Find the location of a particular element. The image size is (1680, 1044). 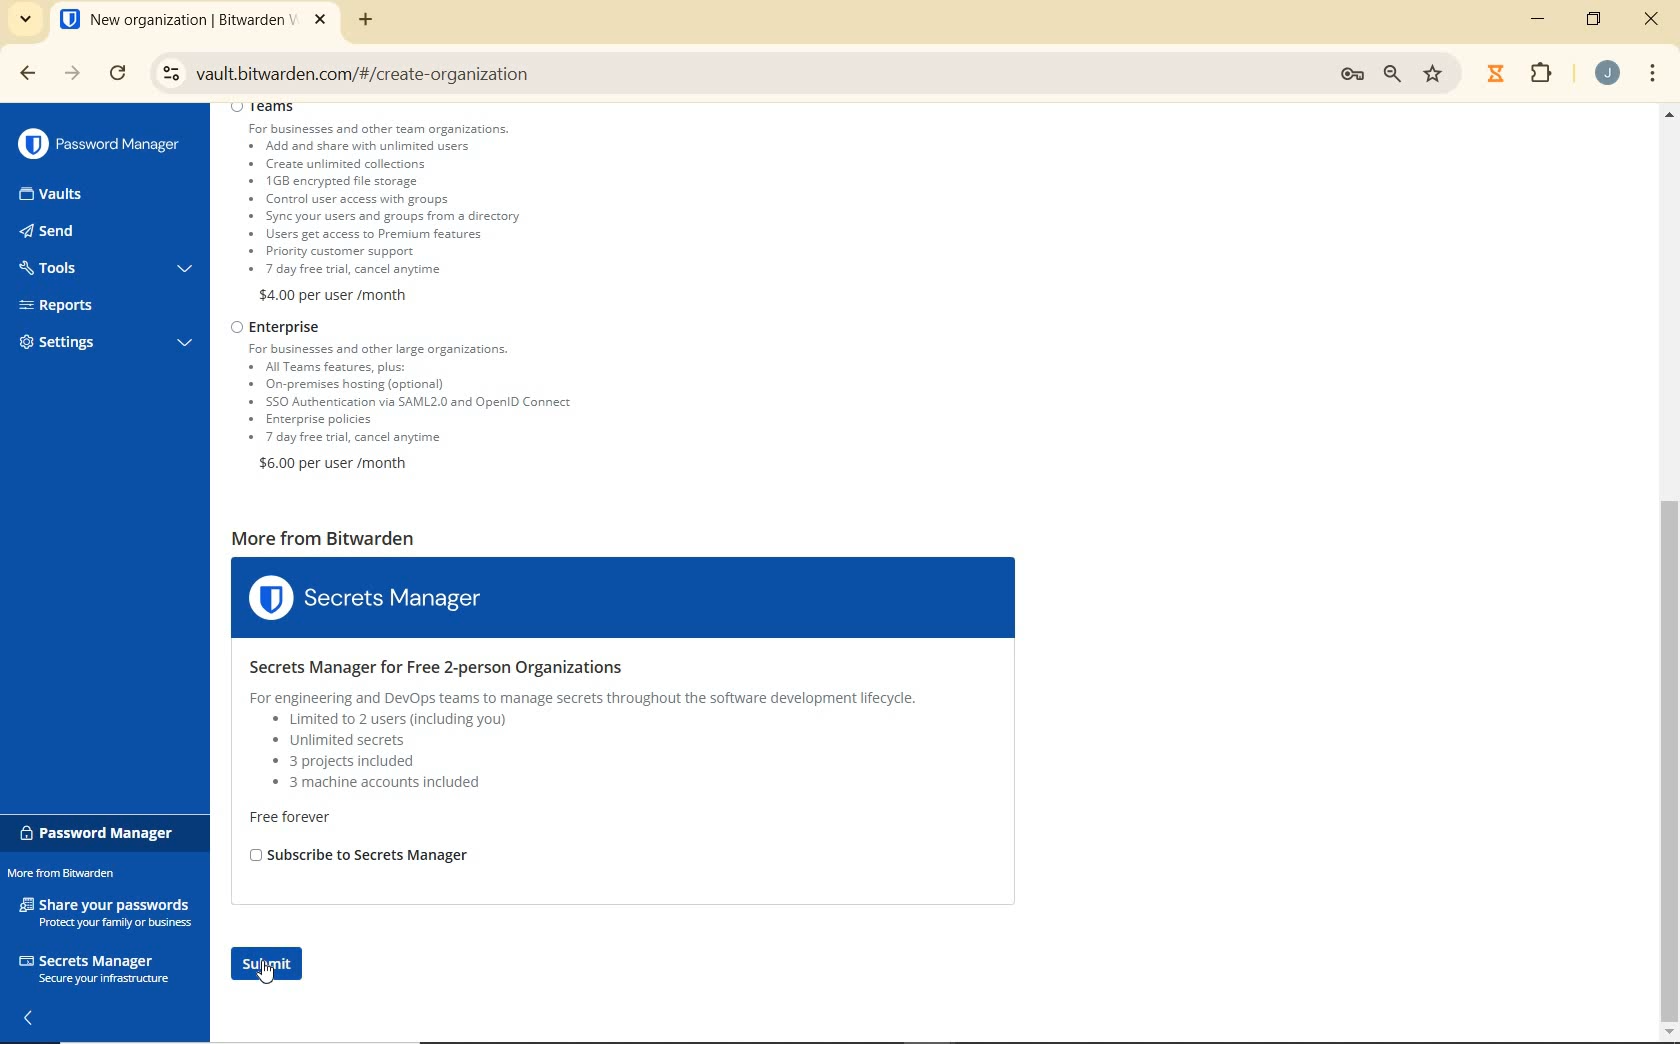

password manager is located at coordinates (99, 144).